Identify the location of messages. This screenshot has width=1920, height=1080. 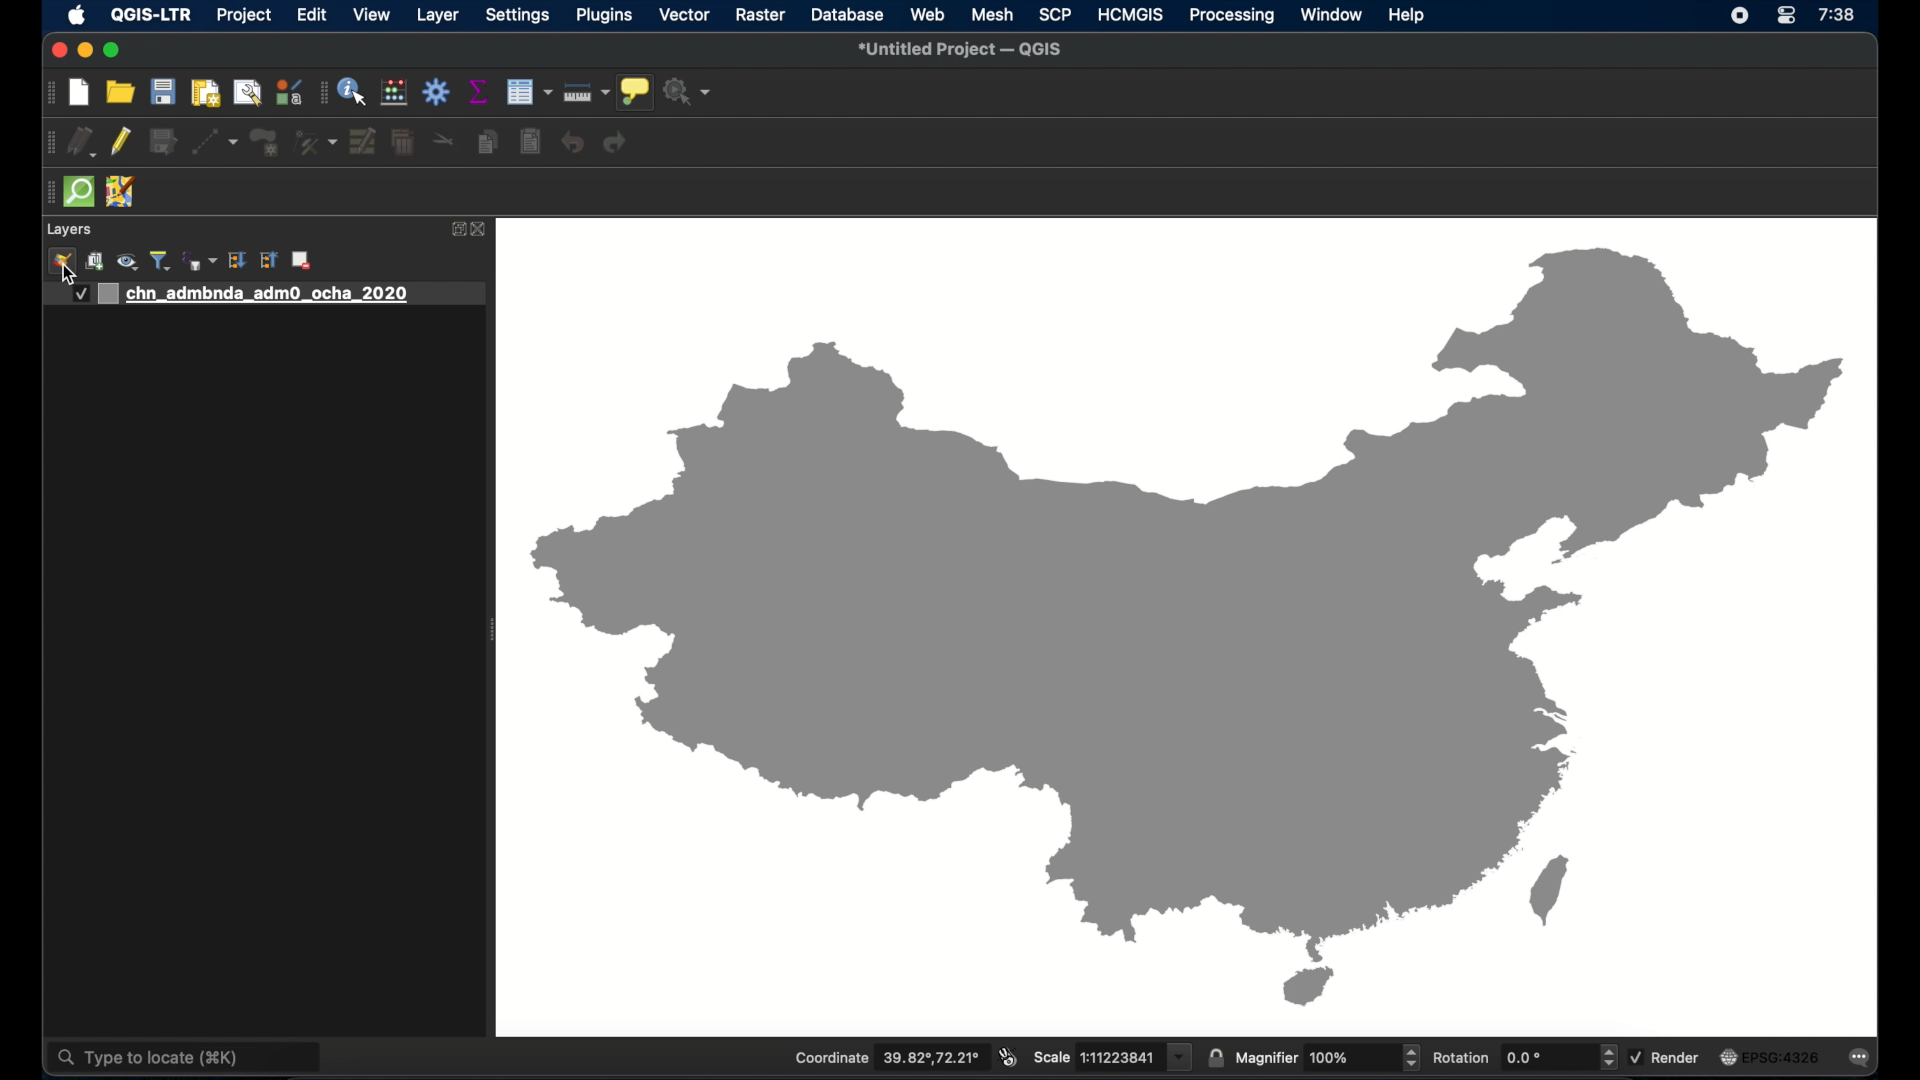
(1859, 1058).